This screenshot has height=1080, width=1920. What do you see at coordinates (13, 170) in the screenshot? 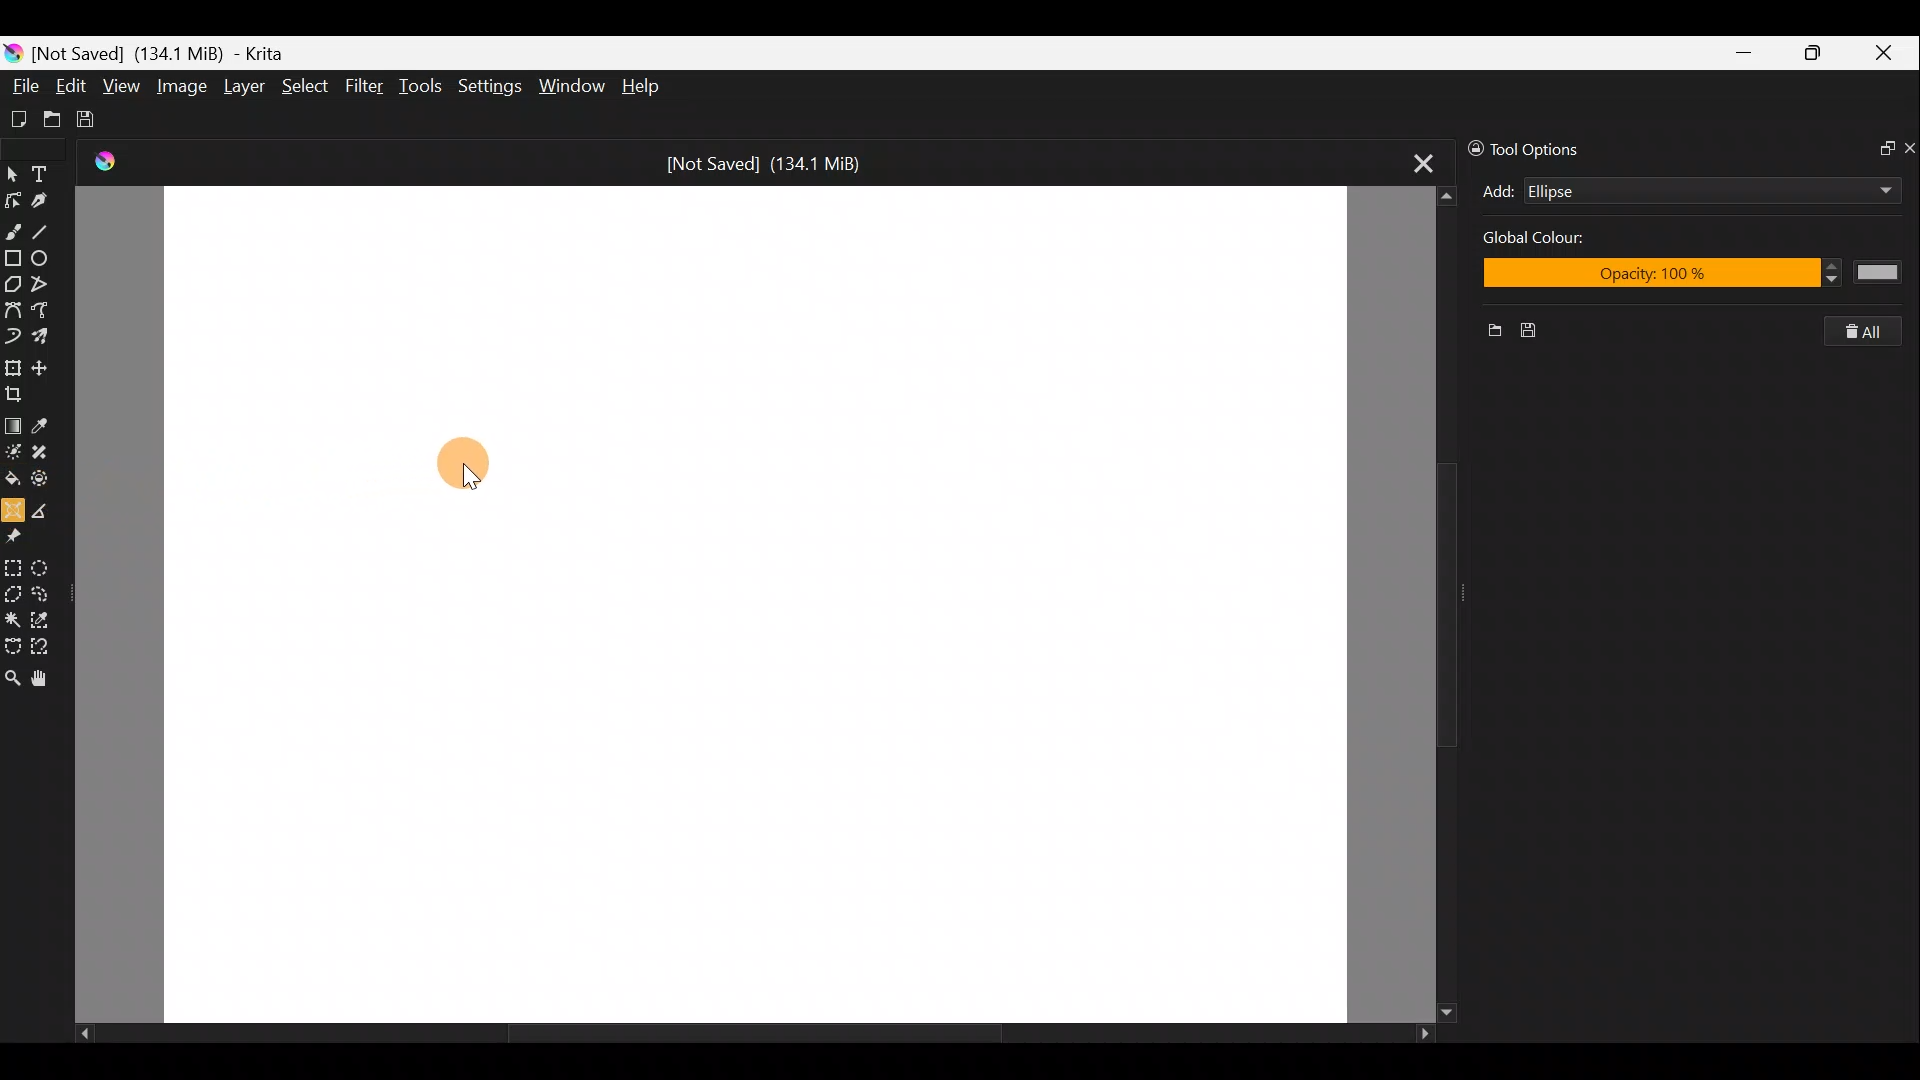
I see `Select shapes tool` at bounding box center [13, 170].